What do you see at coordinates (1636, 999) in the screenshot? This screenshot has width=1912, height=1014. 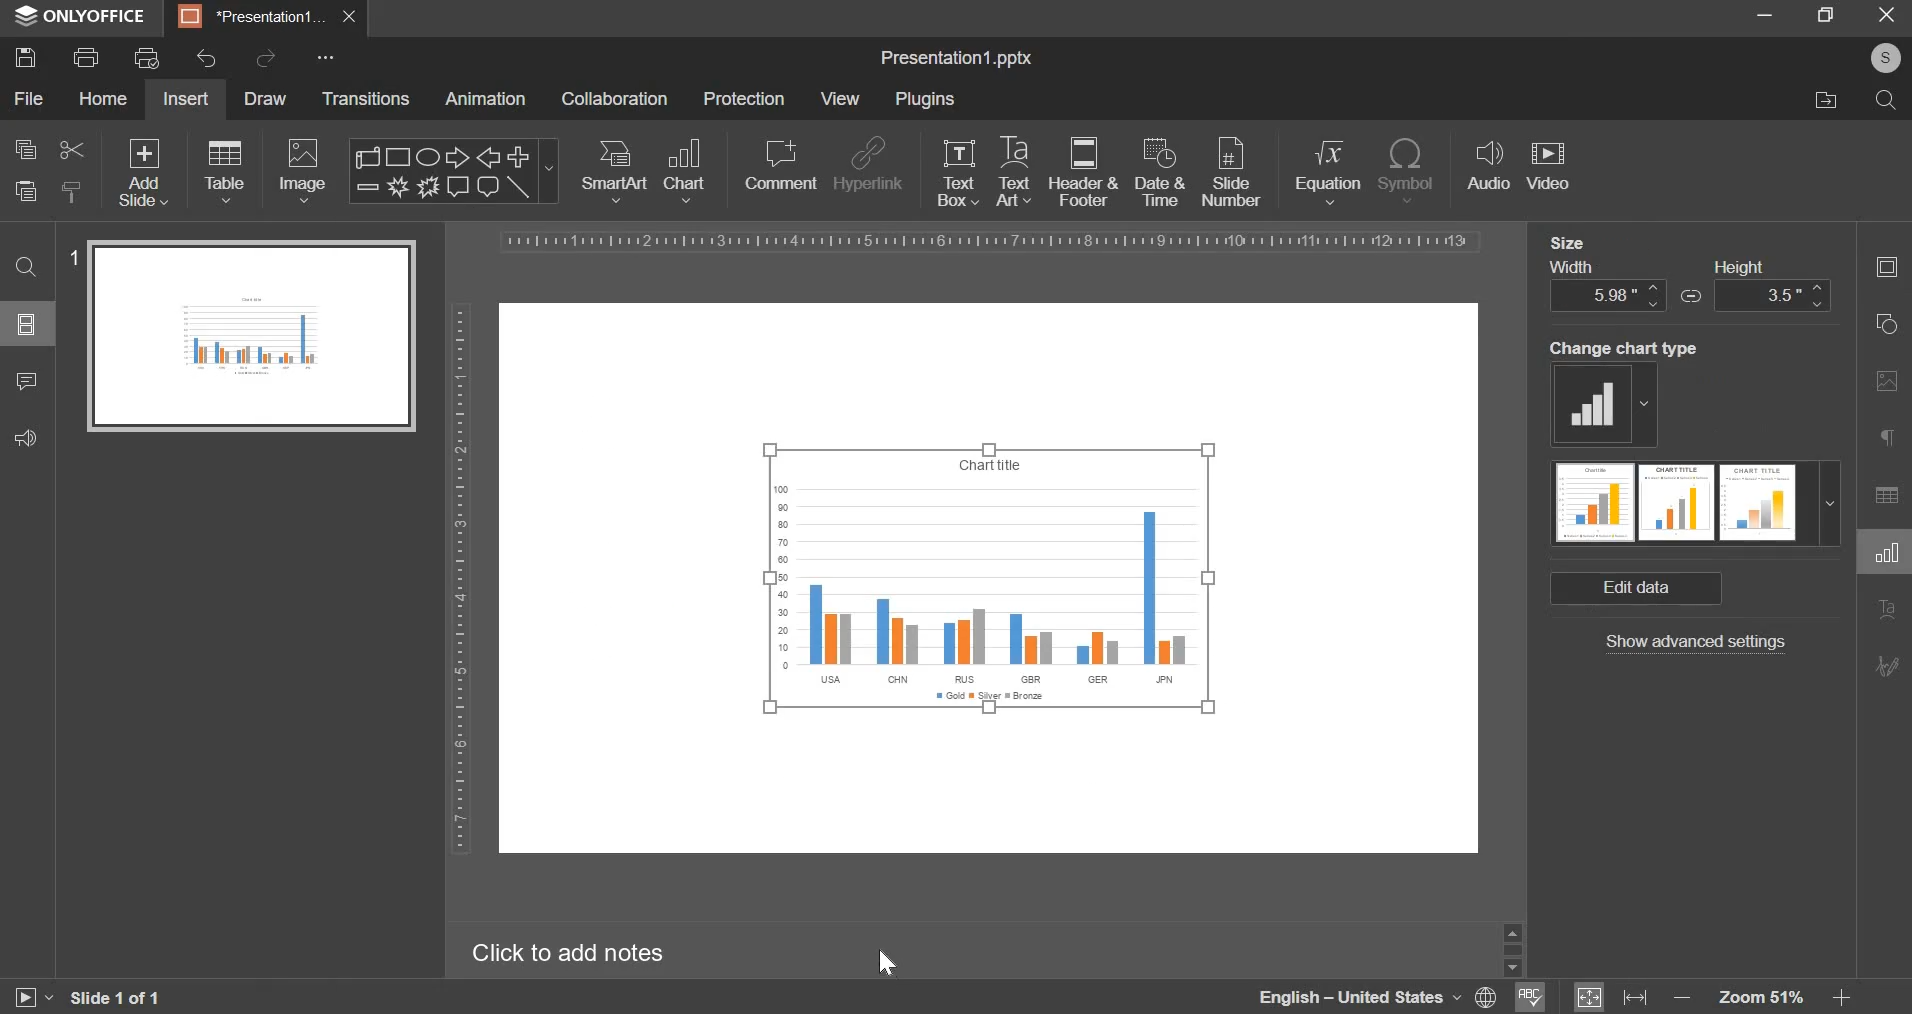 I see `fit to width` at bounding box center [1636, 999].